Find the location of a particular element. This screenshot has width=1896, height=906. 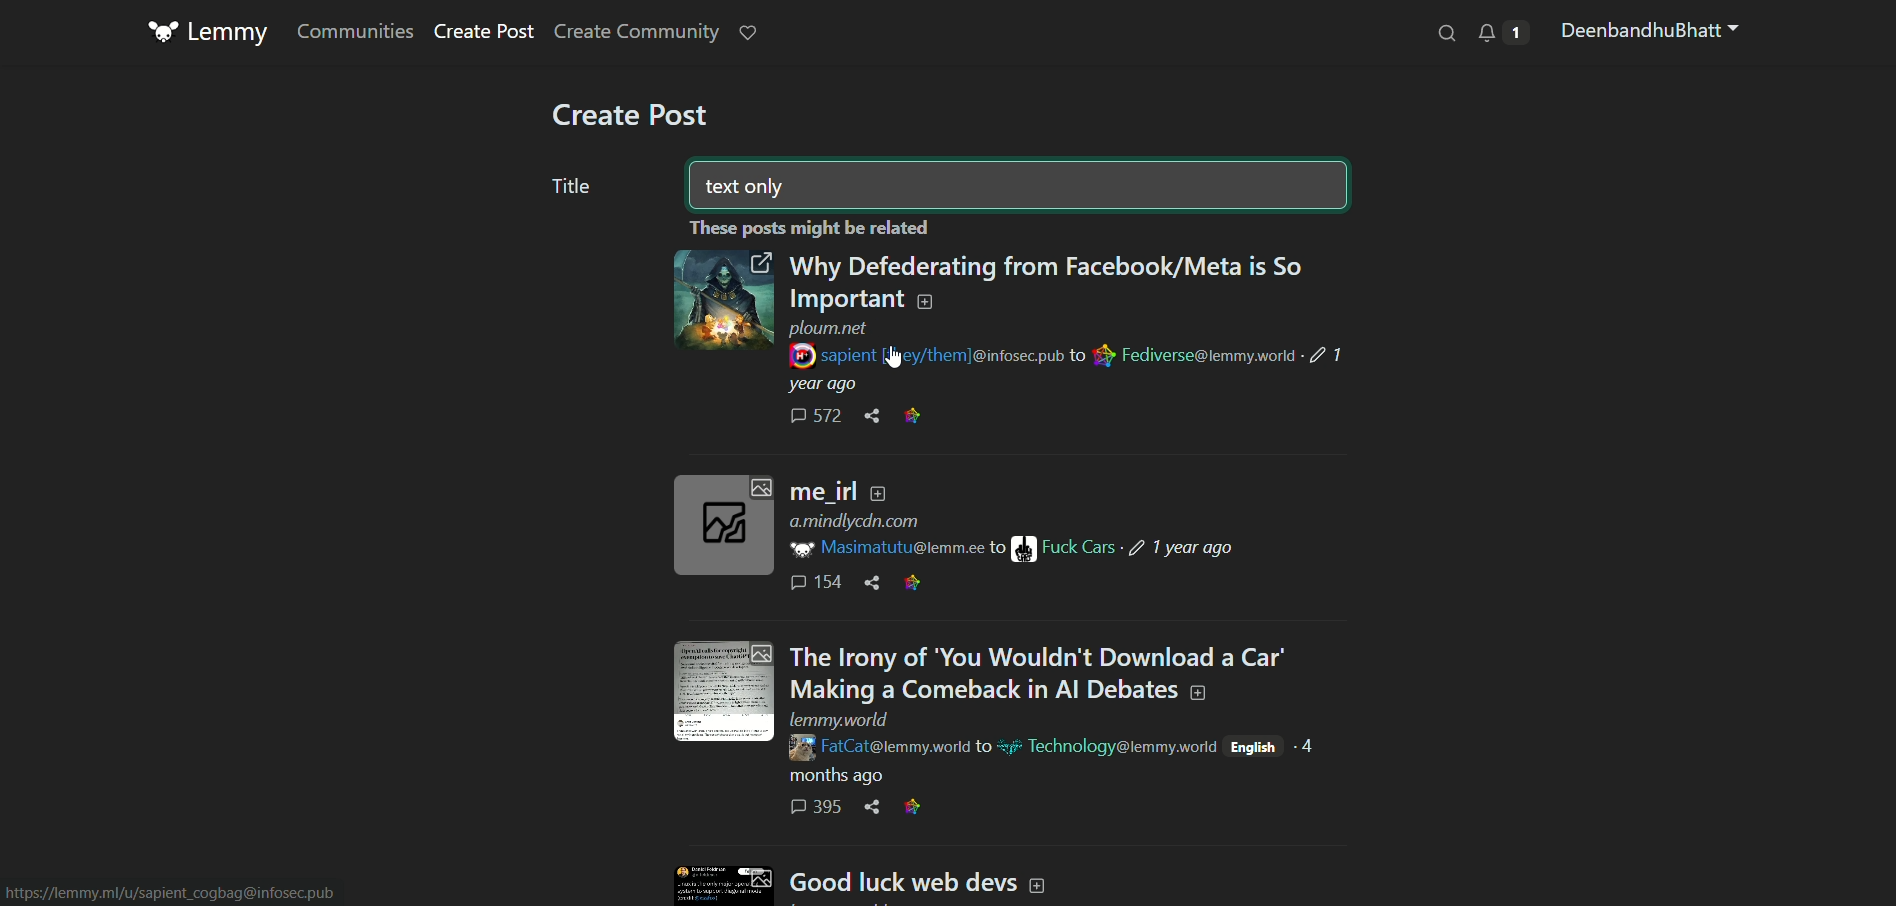

Link to sapient page is located at coordinates (923, 356).